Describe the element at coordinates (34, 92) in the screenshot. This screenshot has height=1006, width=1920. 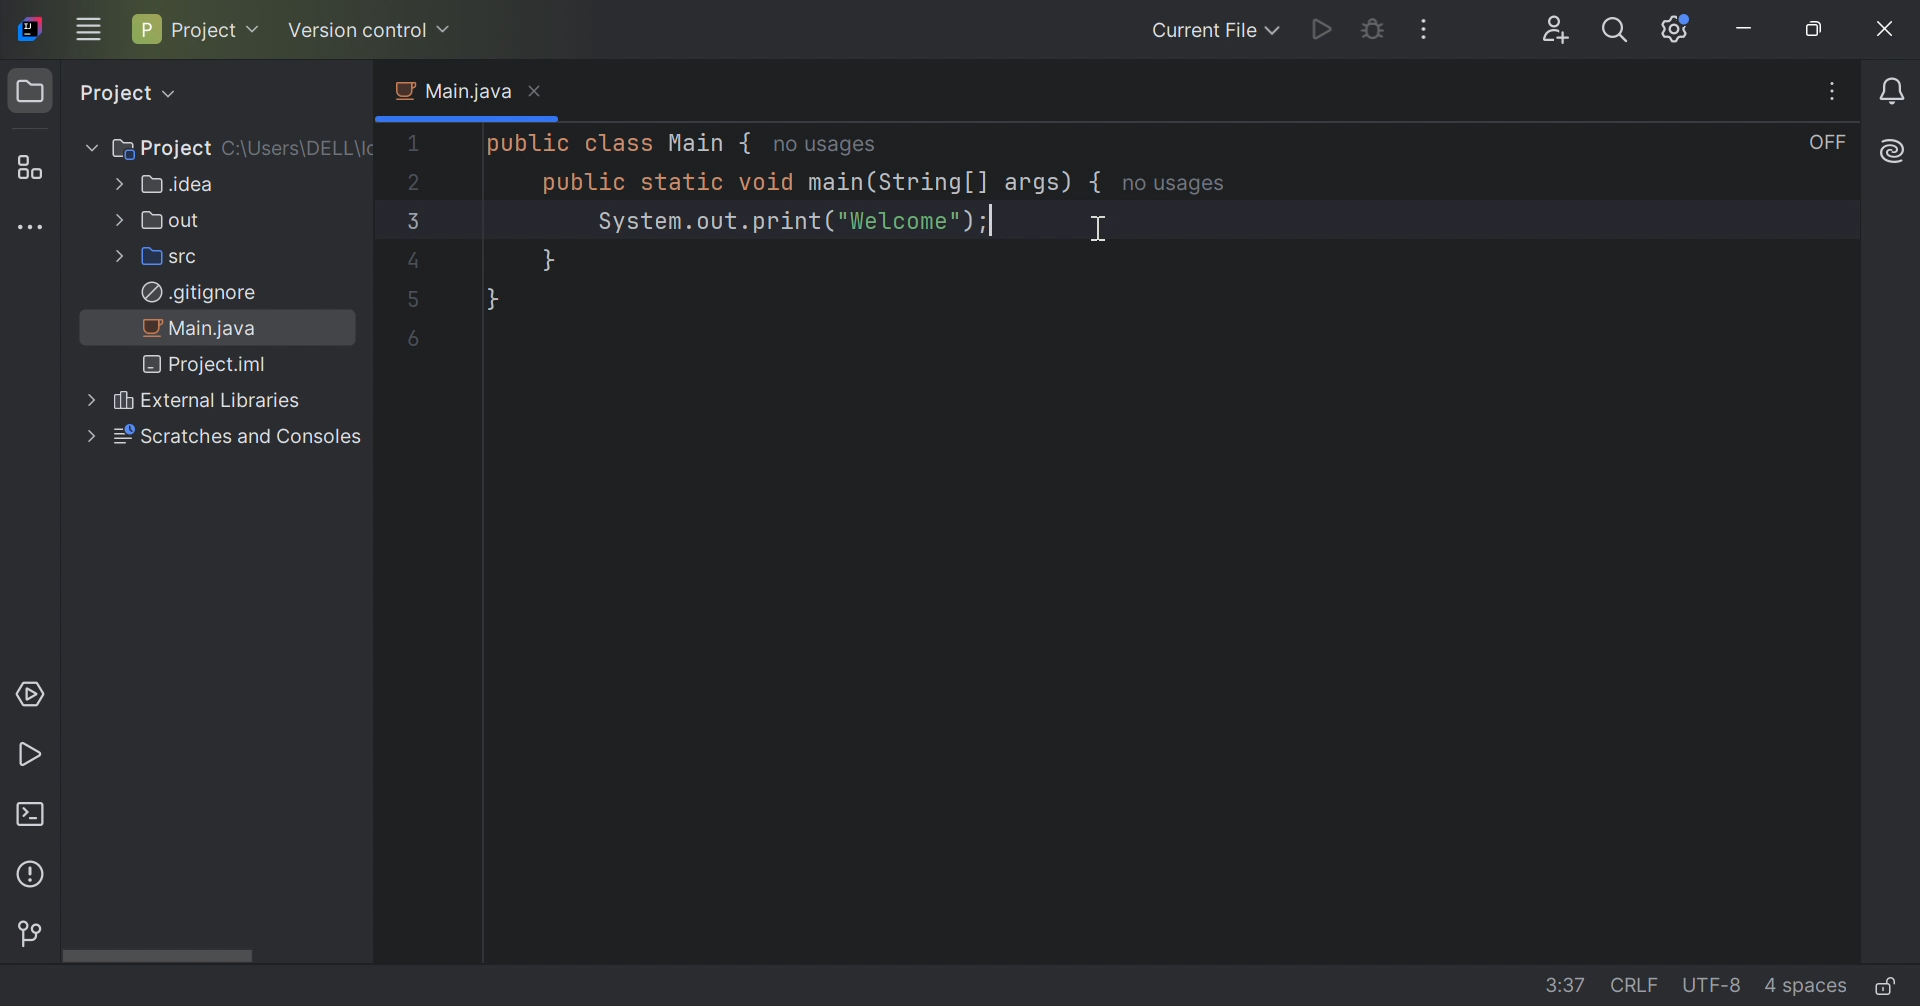
I see `Project` at that location.